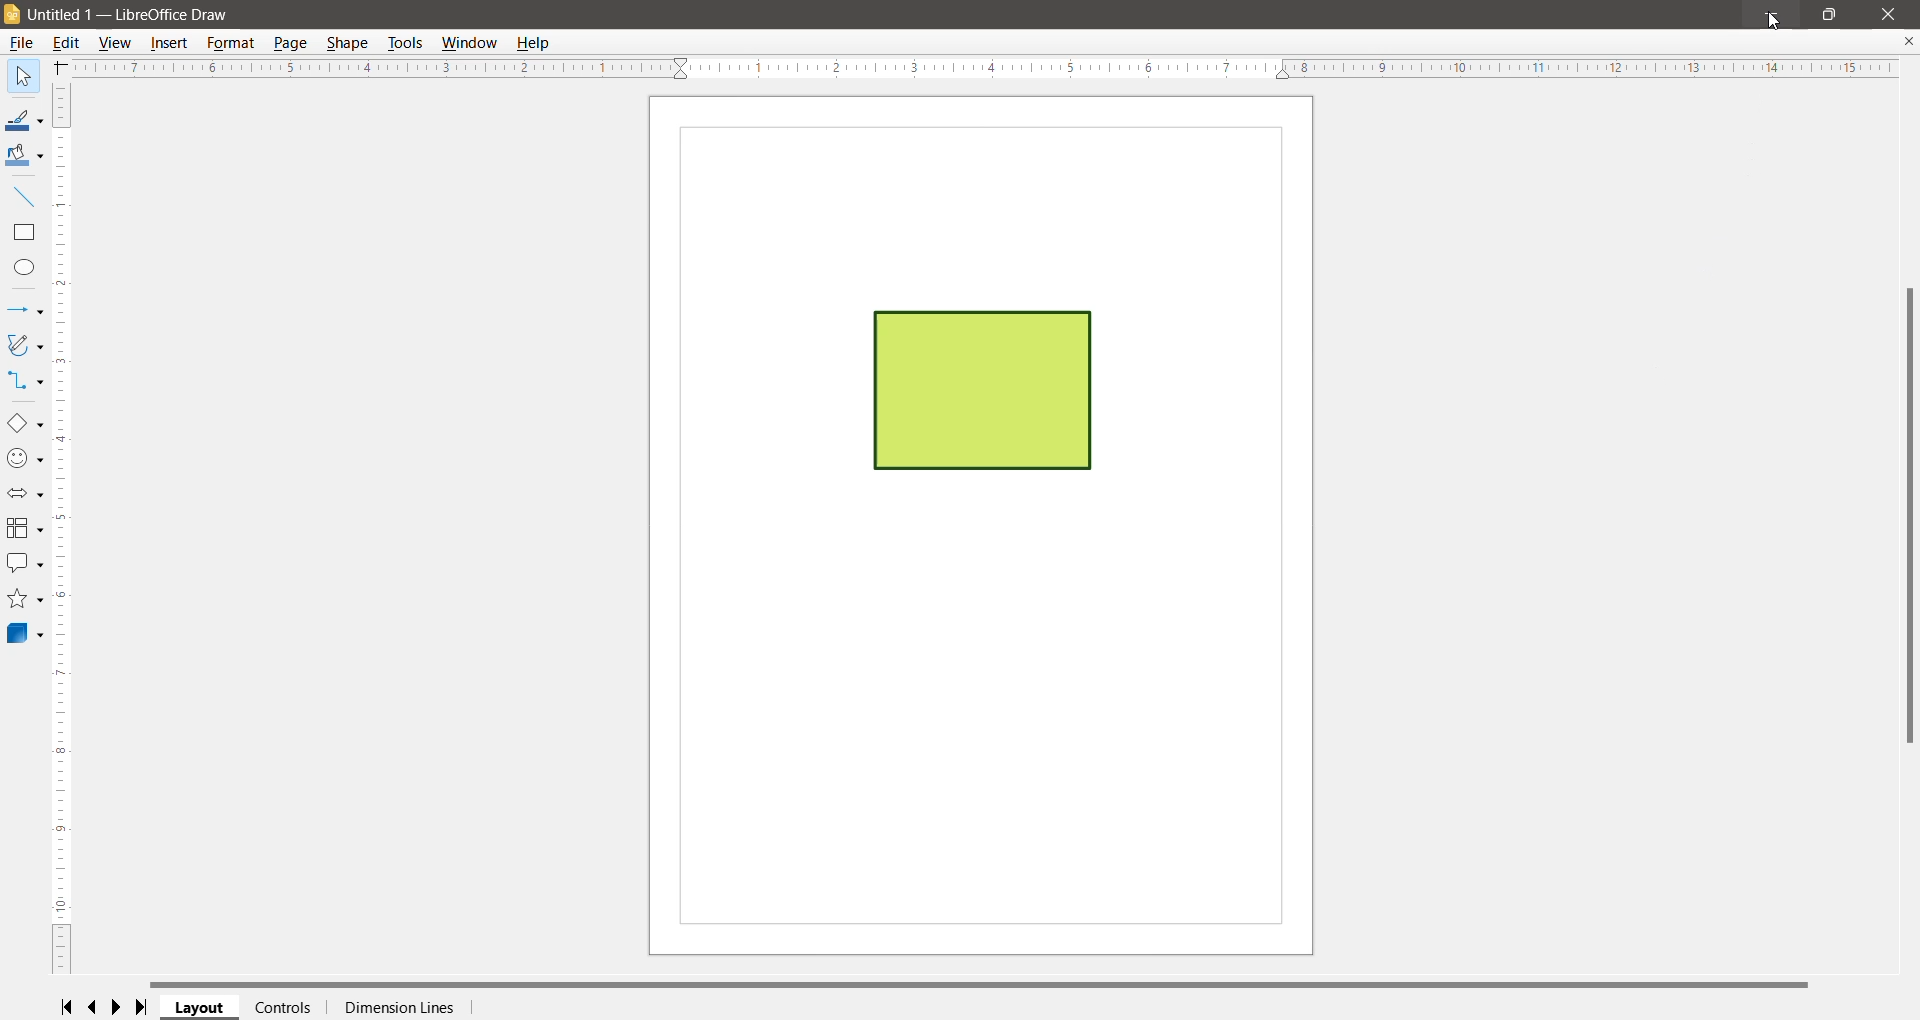  Describe the element at coordinates (68, 43) in the screenshot. I see `Edit` at that location.